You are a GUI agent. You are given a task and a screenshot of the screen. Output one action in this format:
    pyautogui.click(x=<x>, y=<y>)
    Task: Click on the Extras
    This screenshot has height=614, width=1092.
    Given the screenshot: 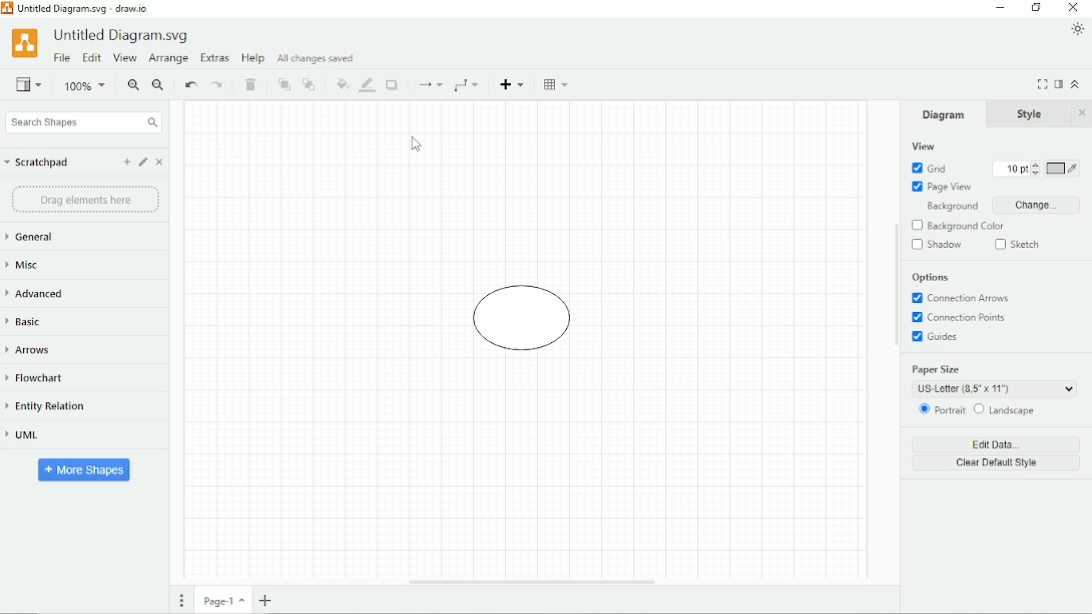 What is the action you would take?
    pyautogui.click(x=215, y=58)
    